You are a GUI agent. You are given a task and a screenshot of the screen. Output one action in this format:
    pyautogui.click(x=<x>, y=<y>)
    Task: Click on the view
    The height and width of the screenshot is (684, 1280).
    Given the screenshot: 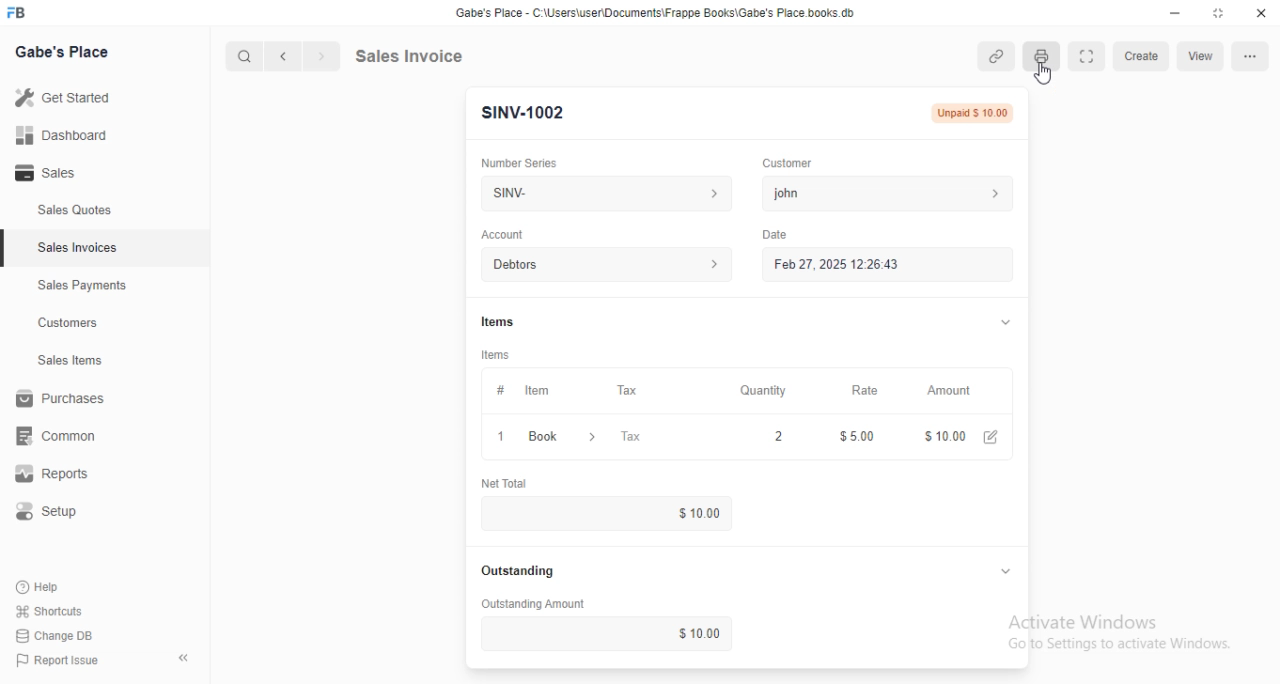 What is the action you would take?
    pyautogui.click(x=1200, y=56)
    